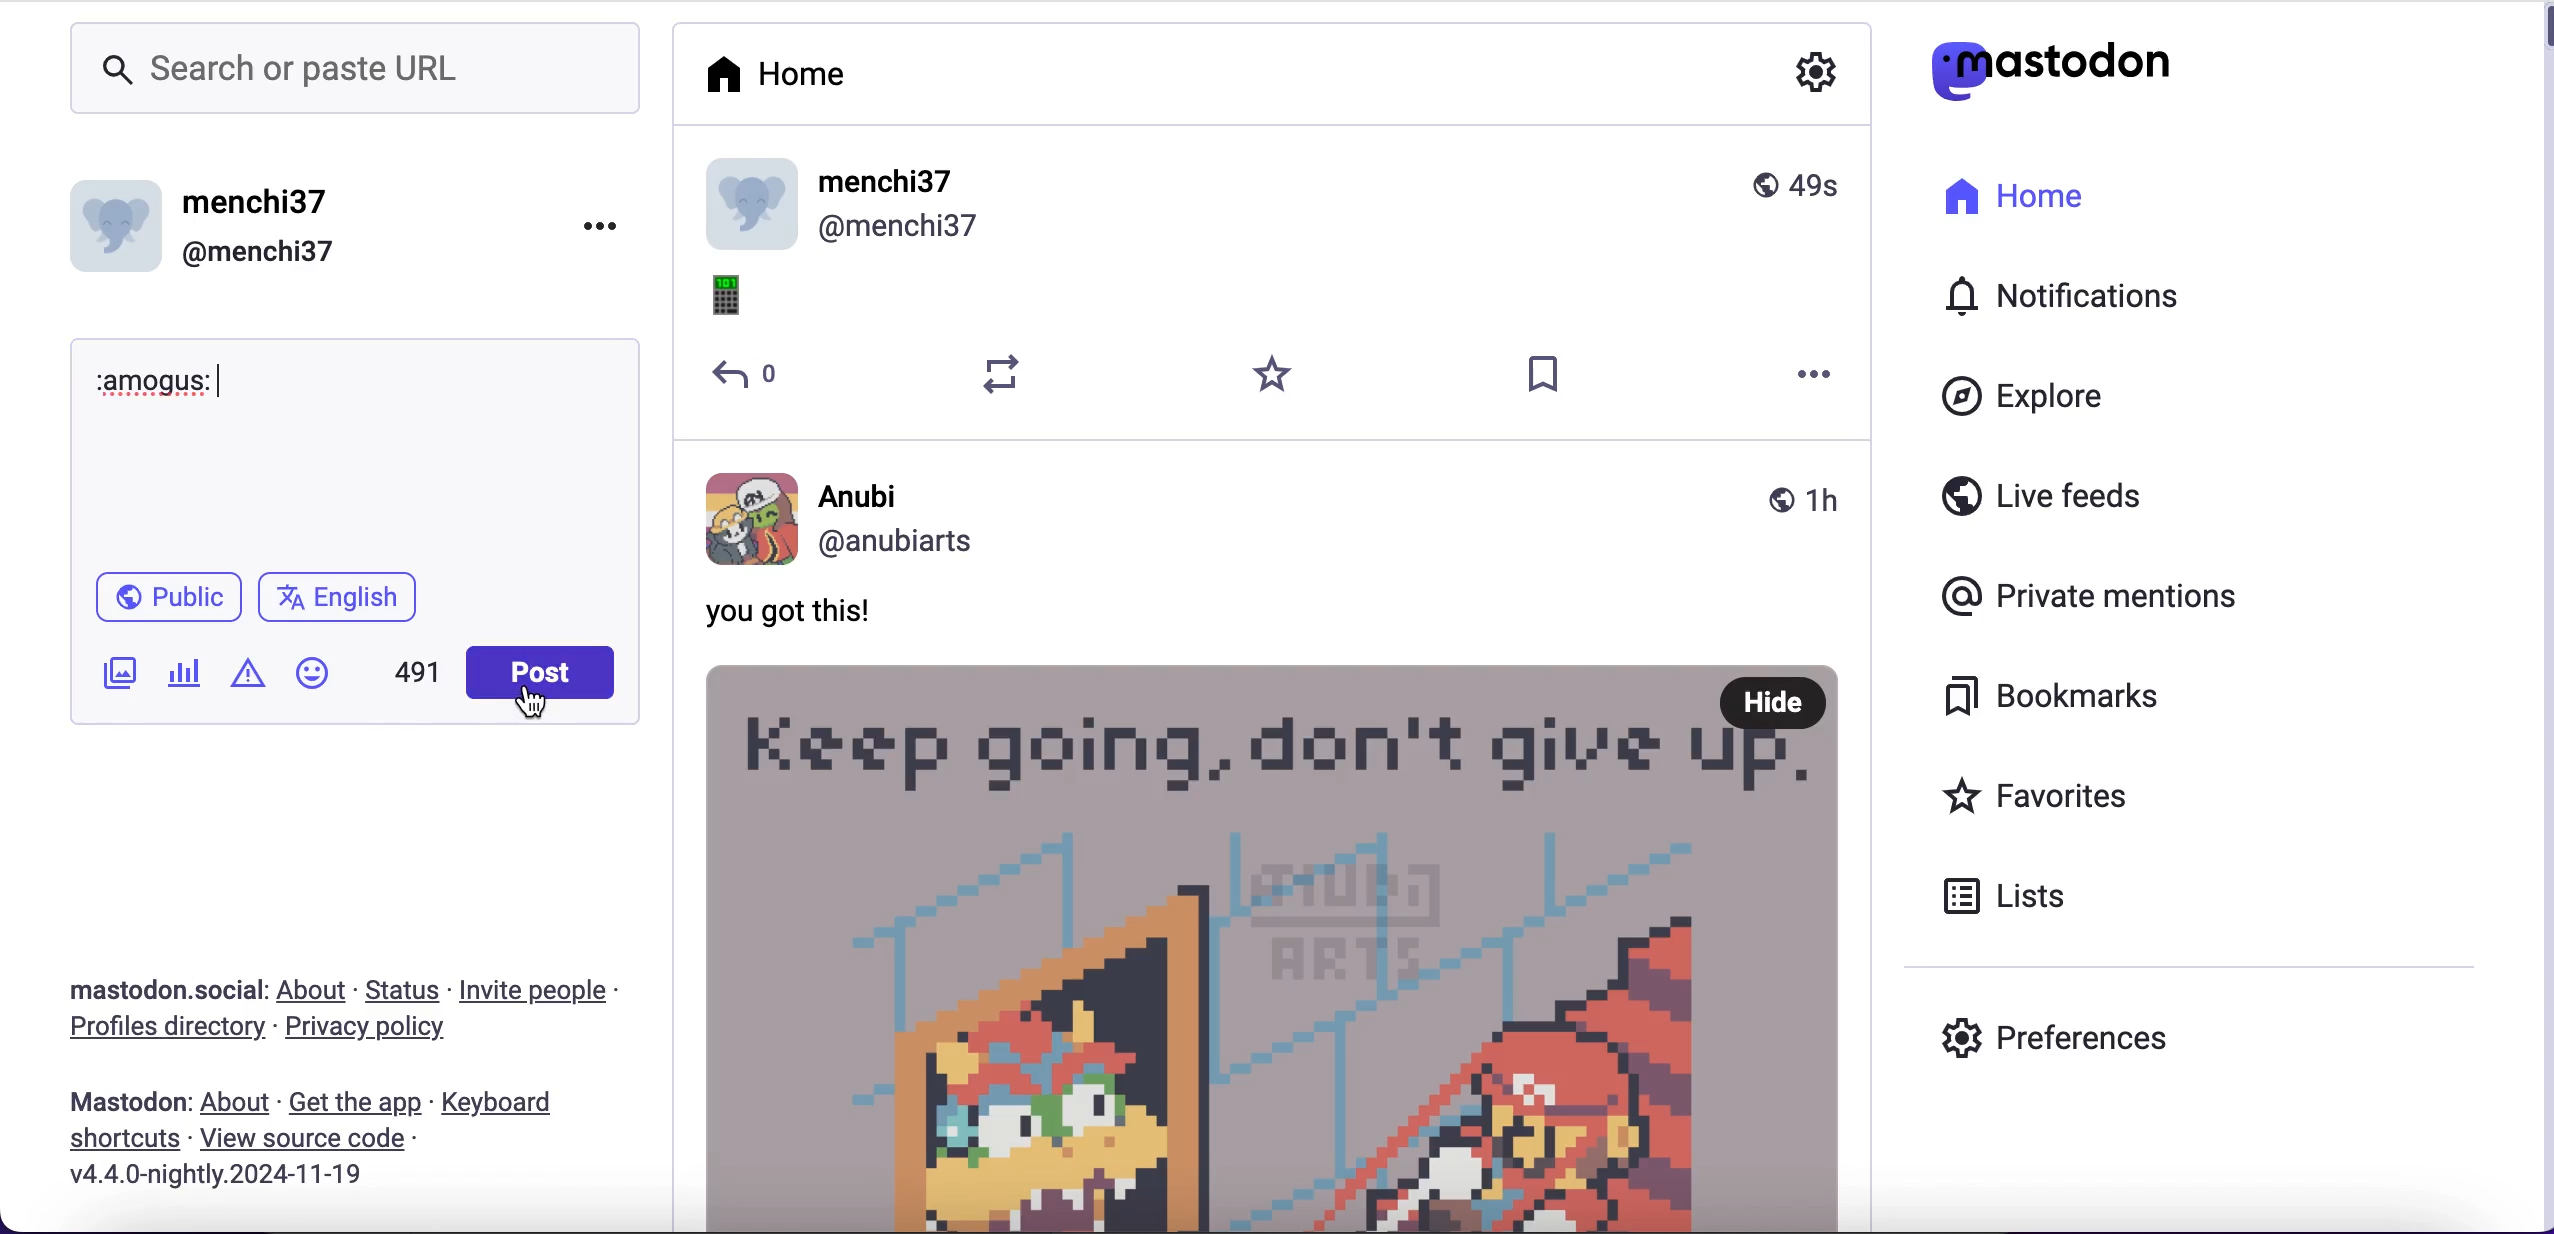 The image size is (2554, 1234). I want to click on keyboard, so click(514, 1100).